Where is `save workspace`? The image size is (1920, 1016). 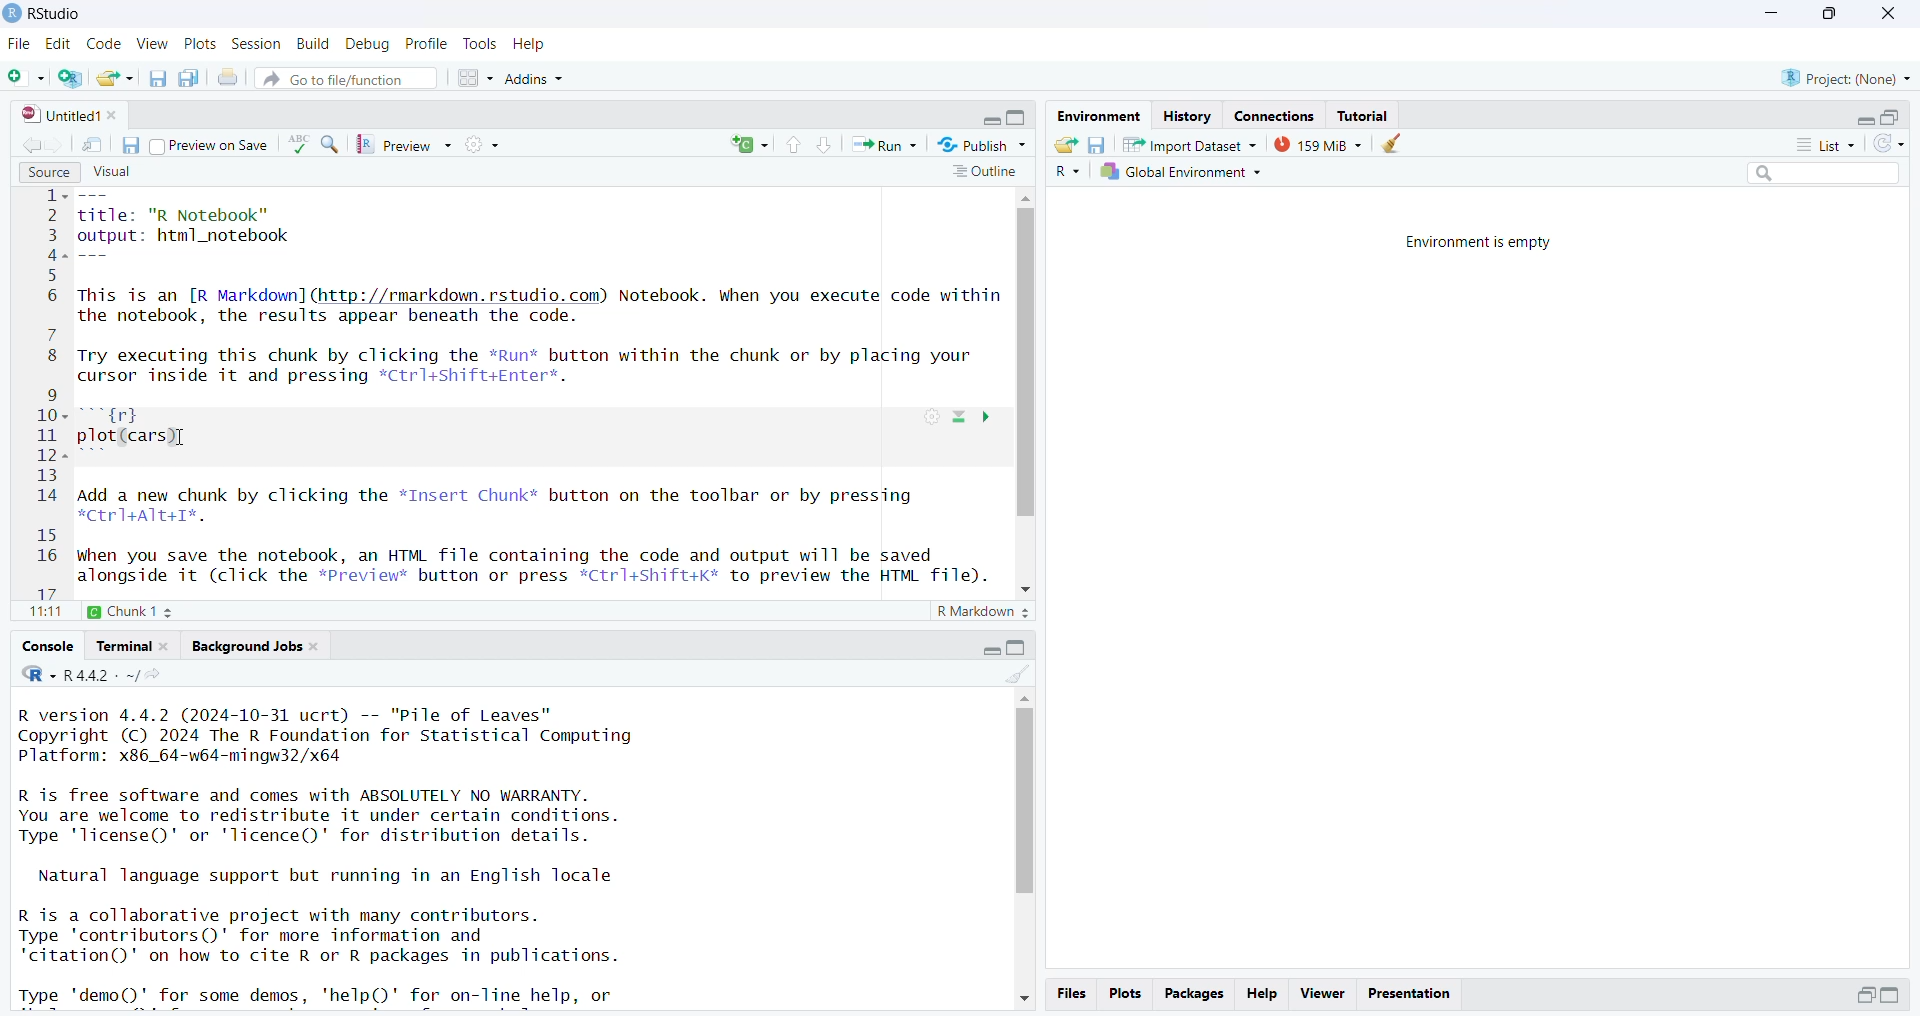
save workspace is located at coordinates (1097, 144).